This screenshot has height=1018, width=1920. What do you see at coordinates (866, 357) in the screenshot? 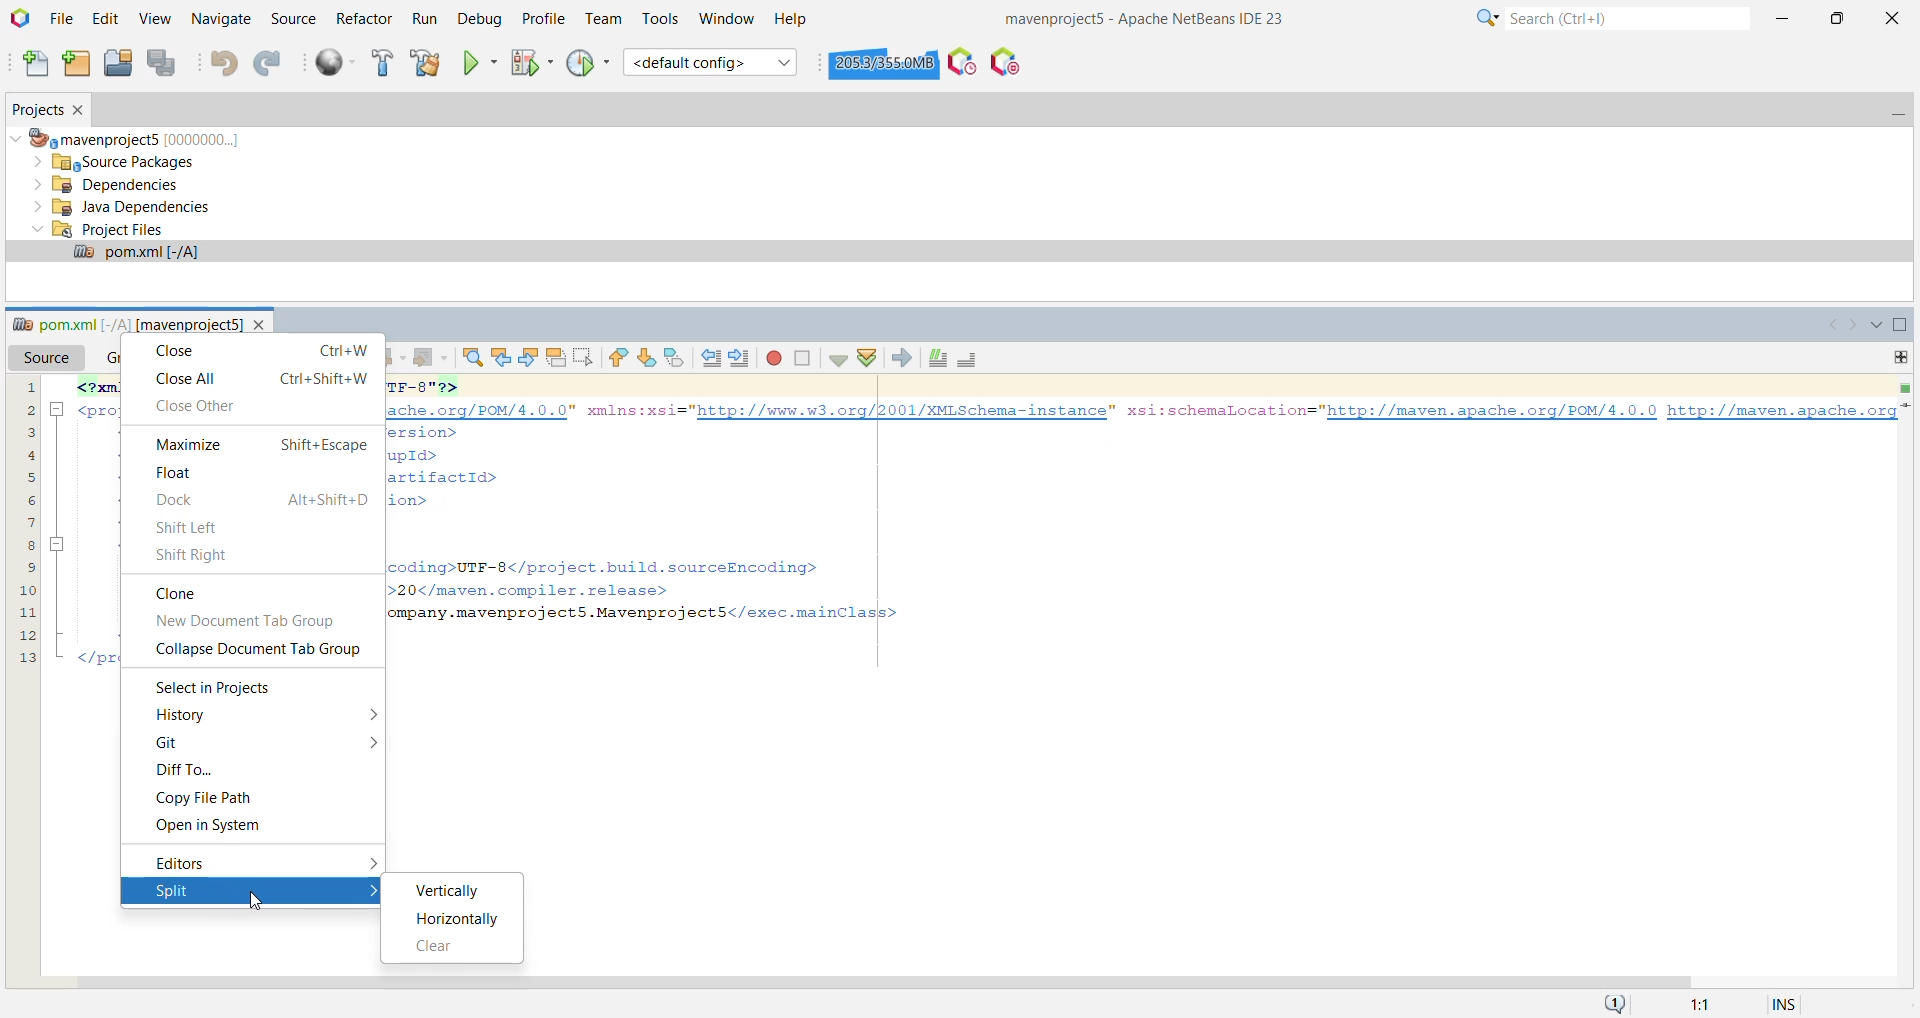
I see `Validate XML` at bounding box center [866, 357].